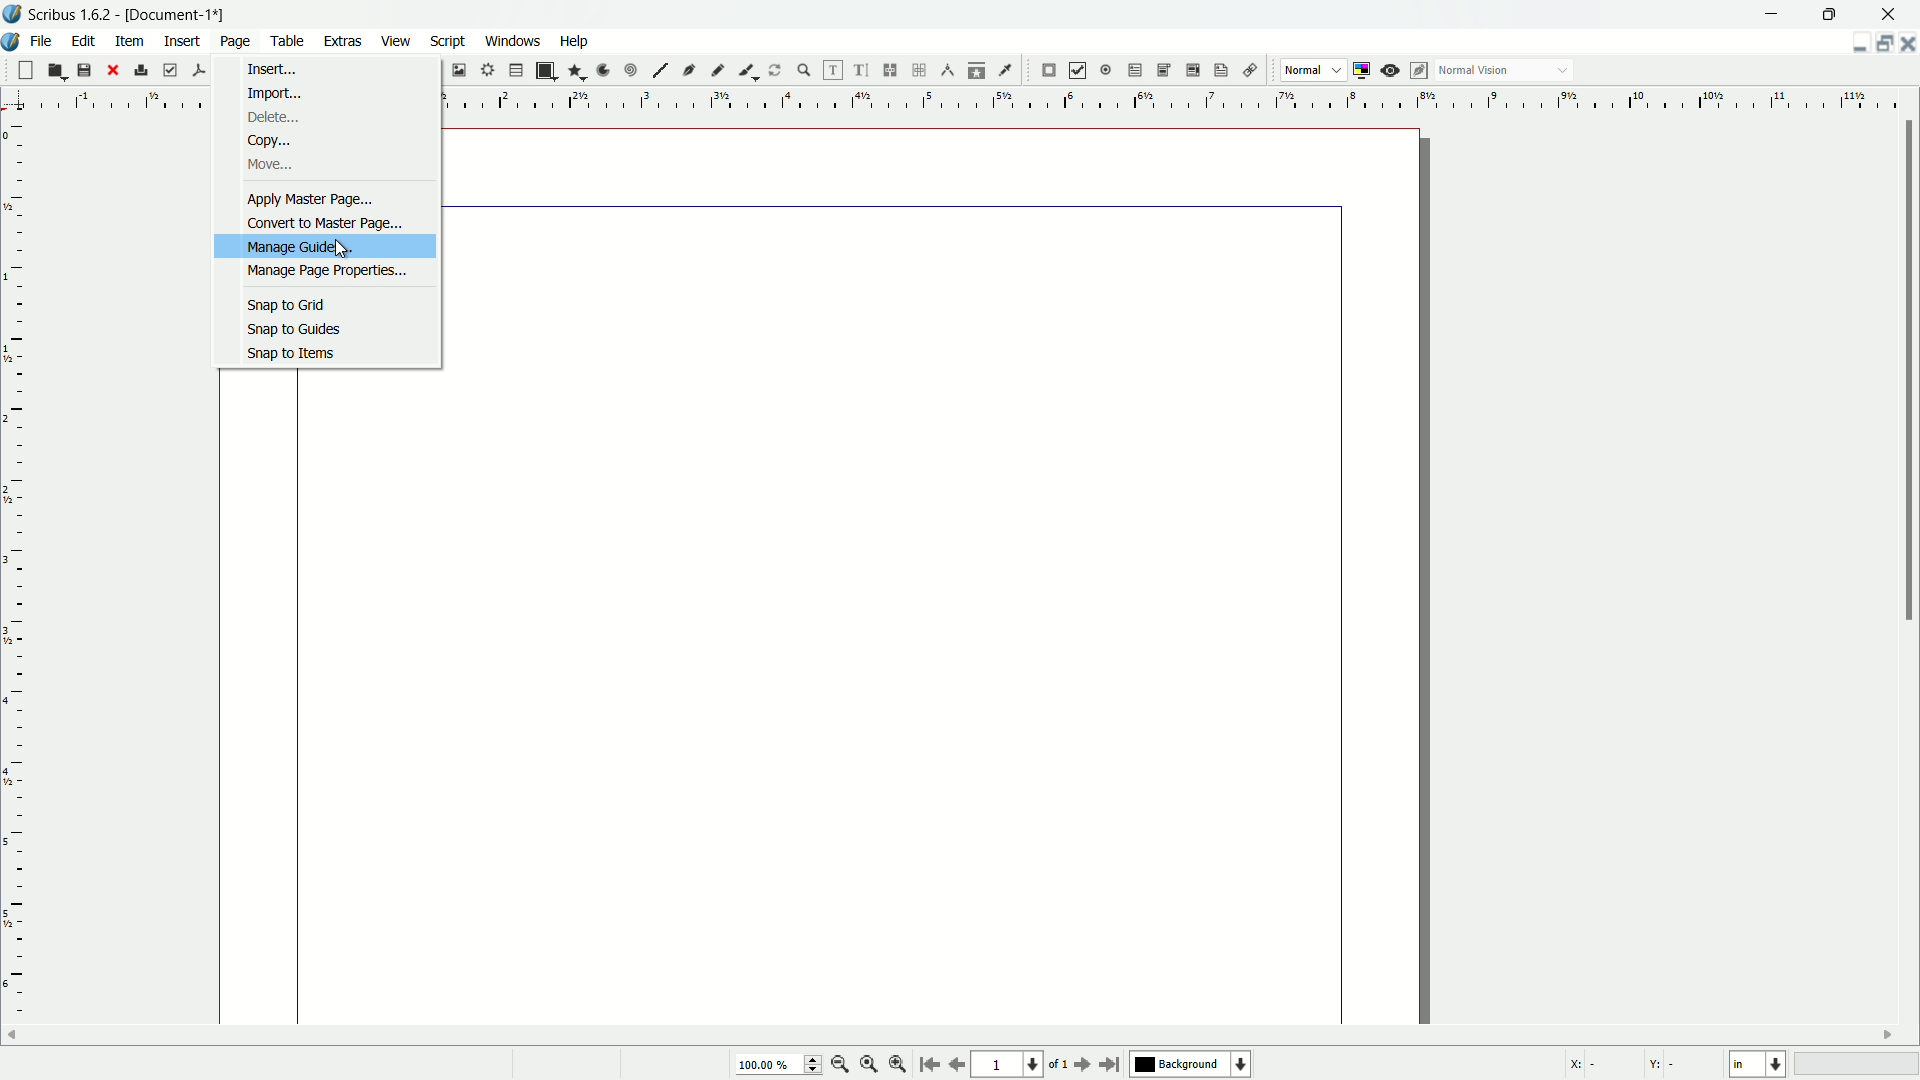 This screenshot has width=1920, height=1080. What do you see at coordinates (573, 40) in the screenshot?
I see `help menu` at bounding box center [573, 40].